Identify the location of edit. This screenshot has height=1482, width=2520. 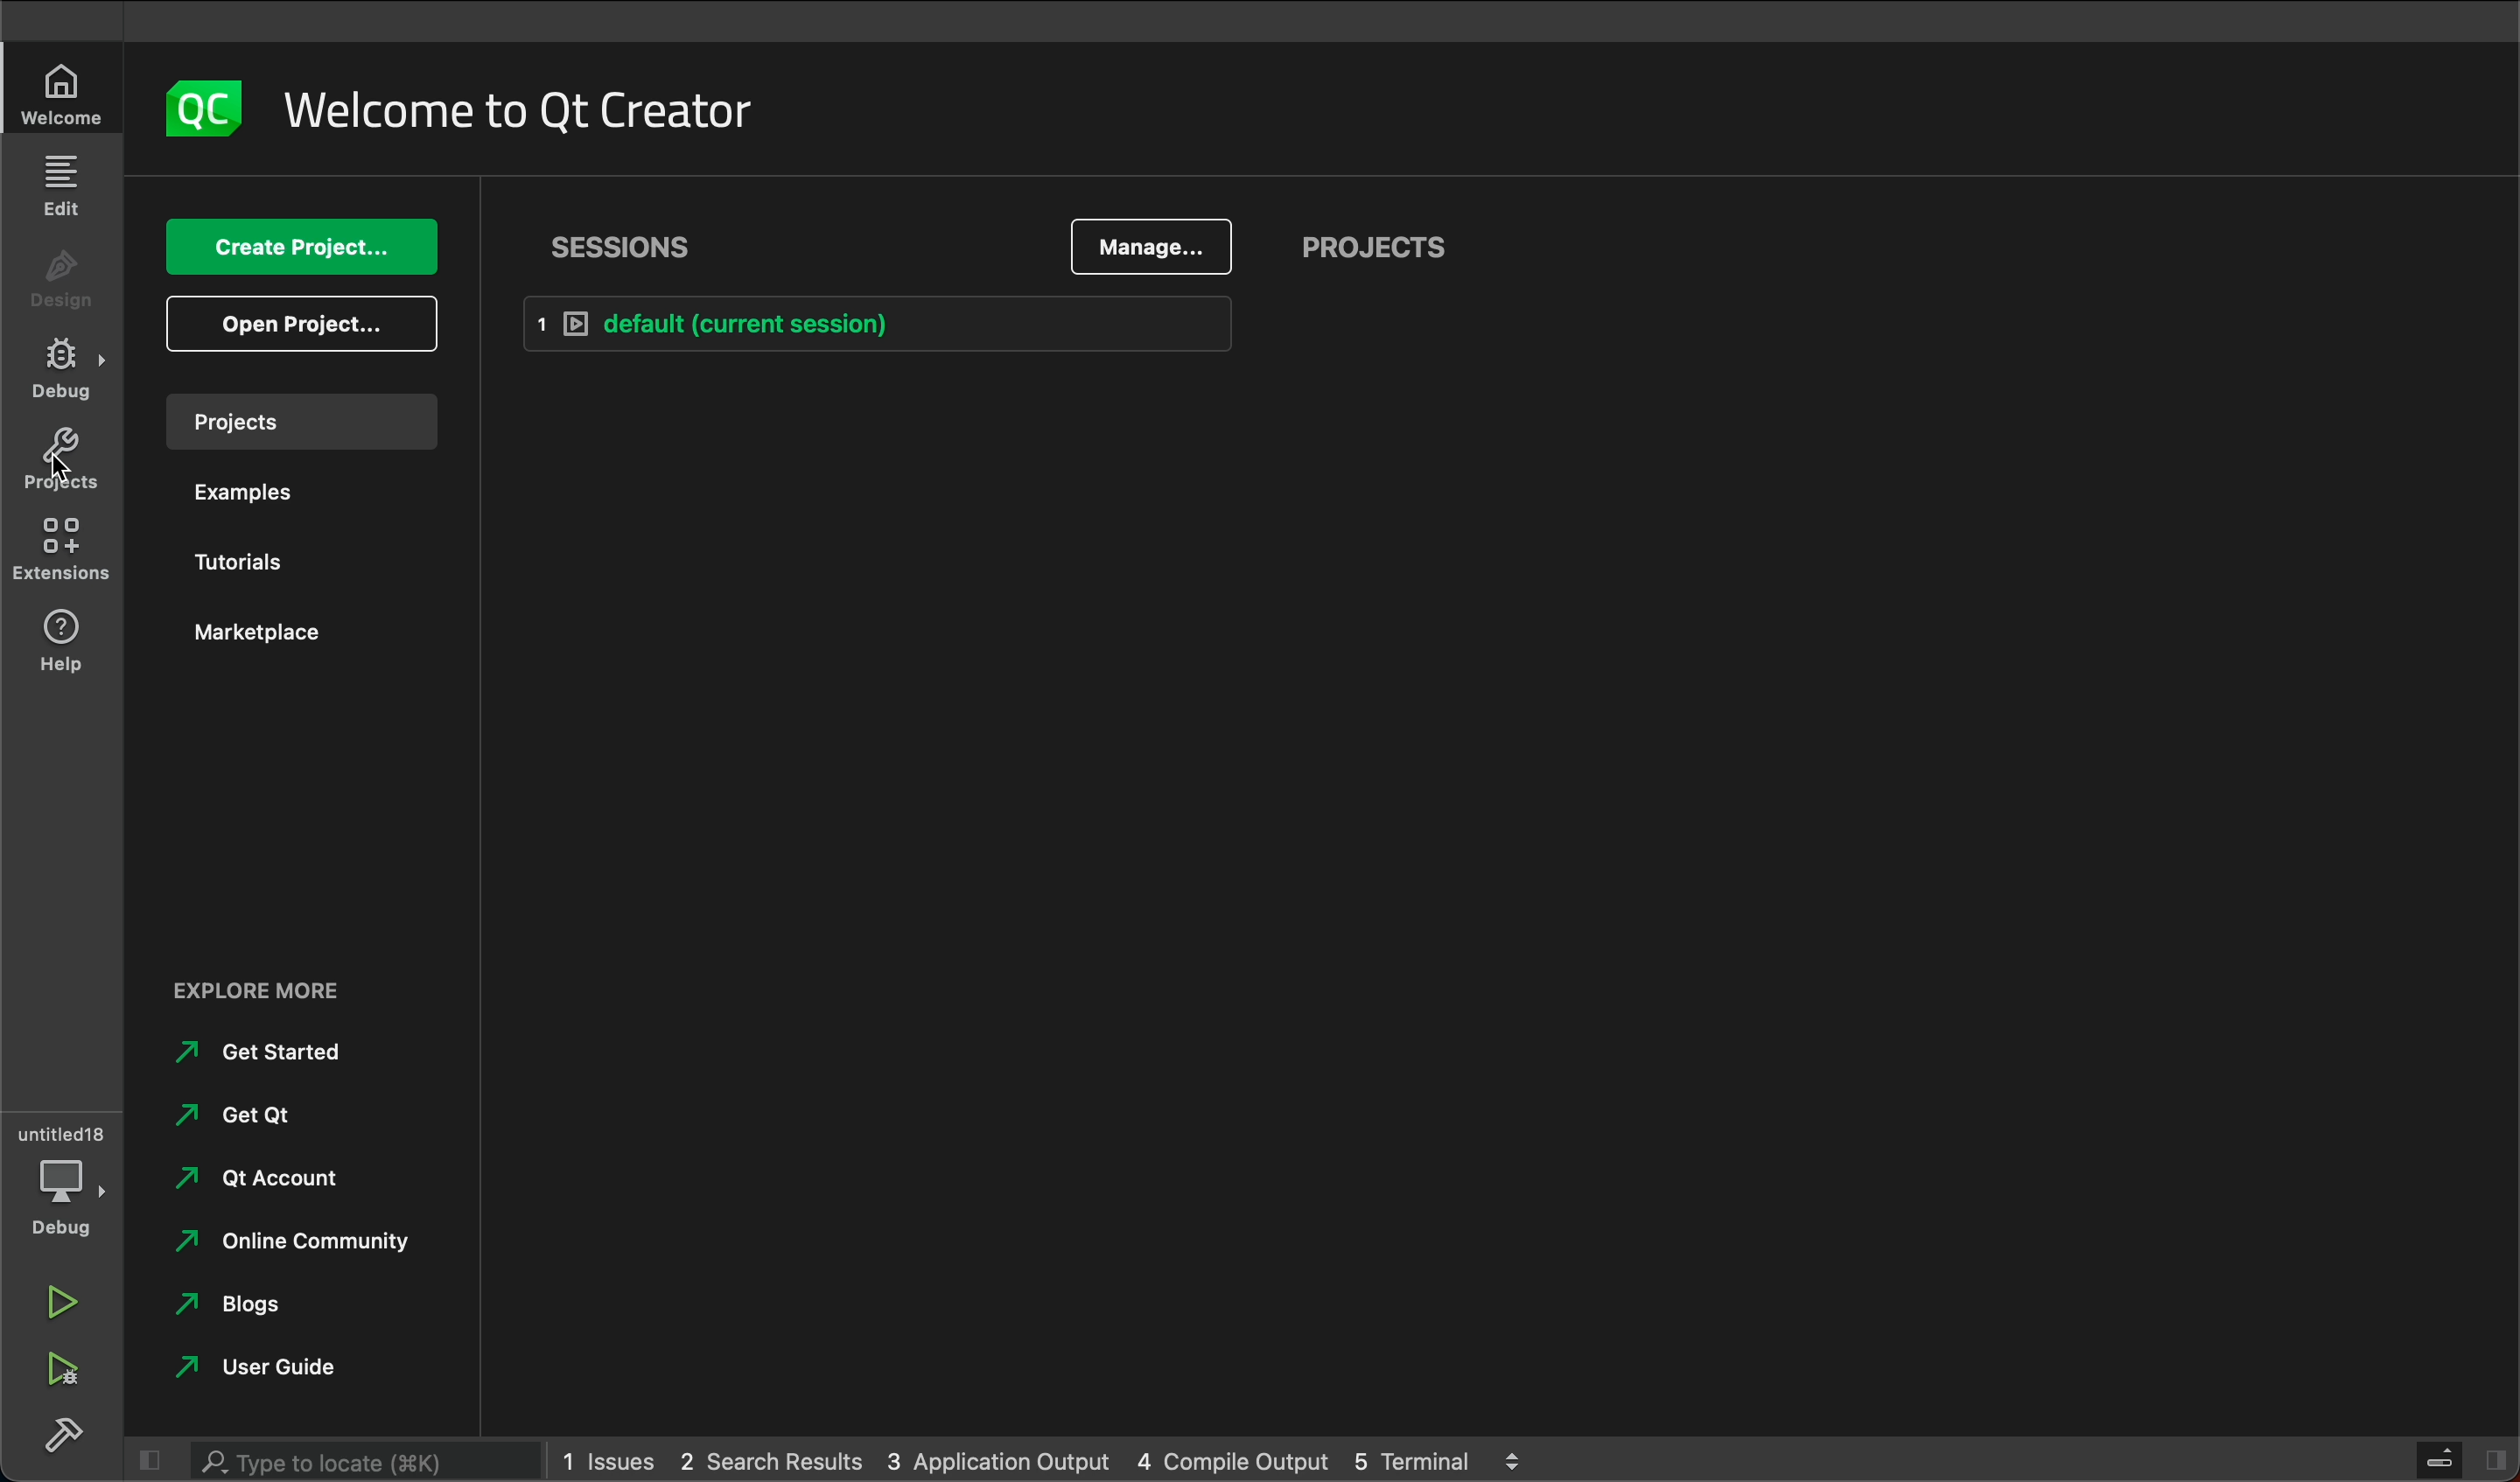
(62, 187).